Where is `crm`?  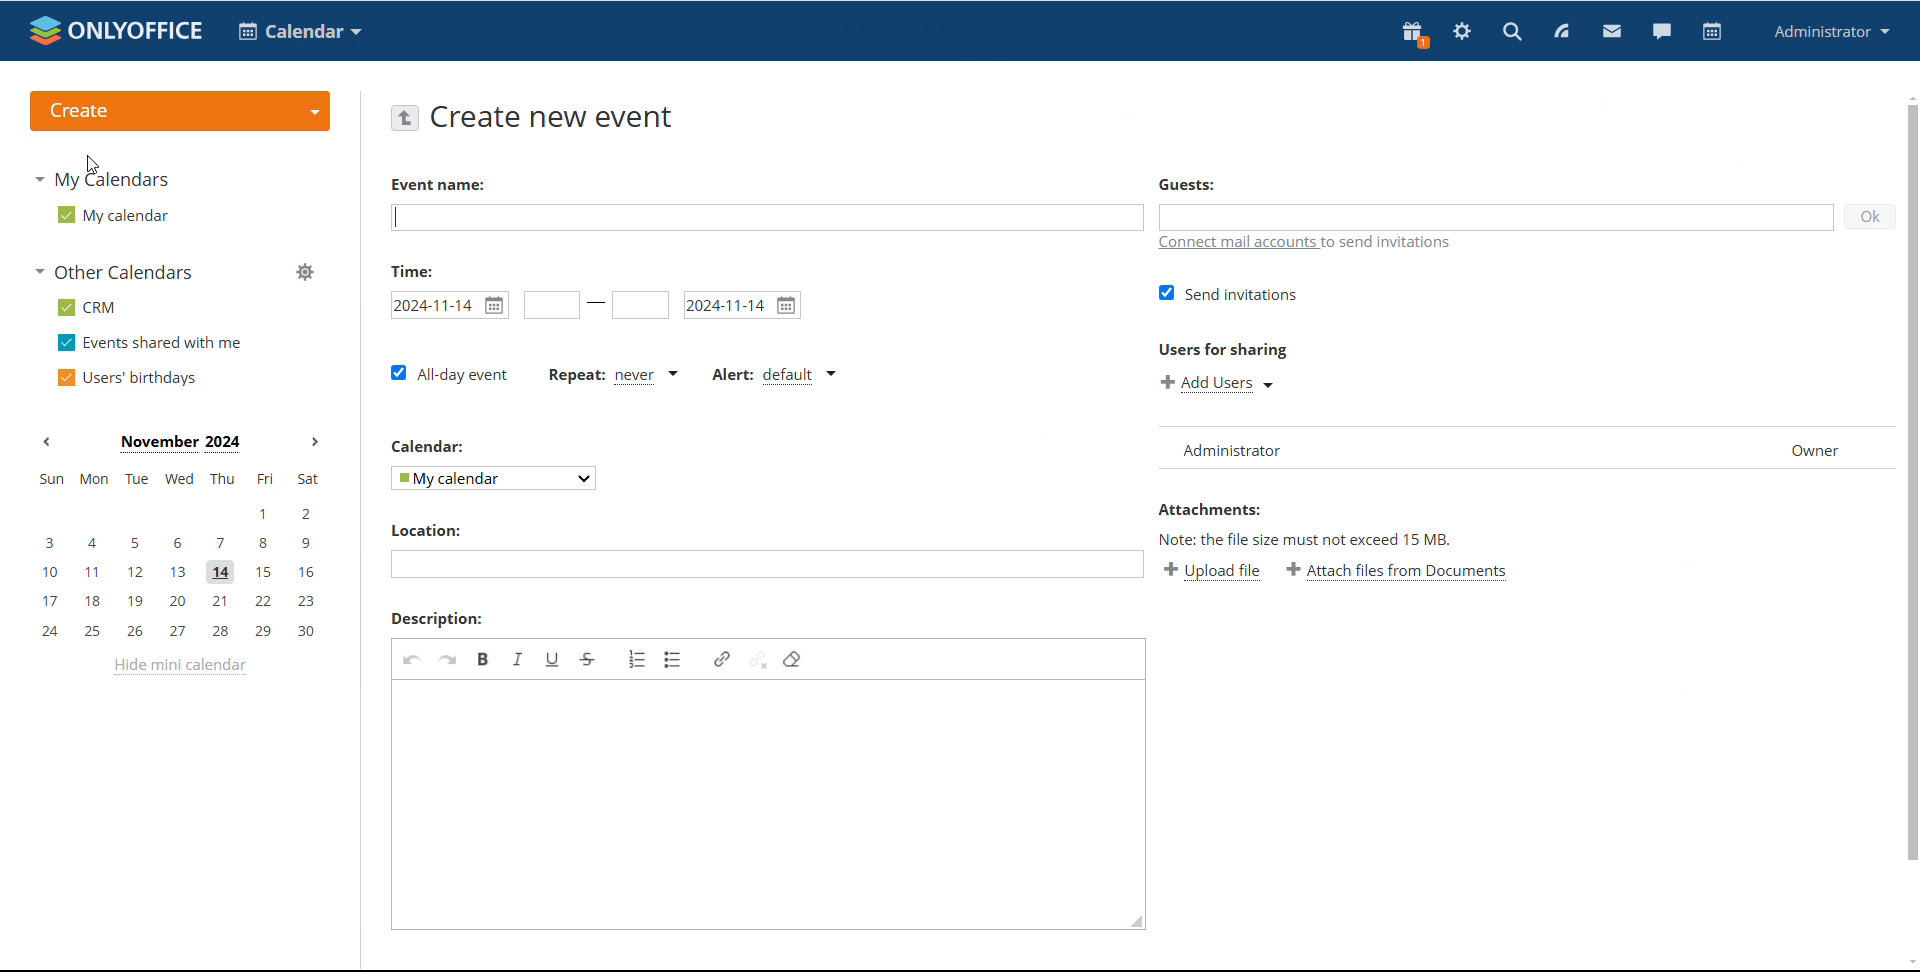
crm is located at coordinates (88, 308).